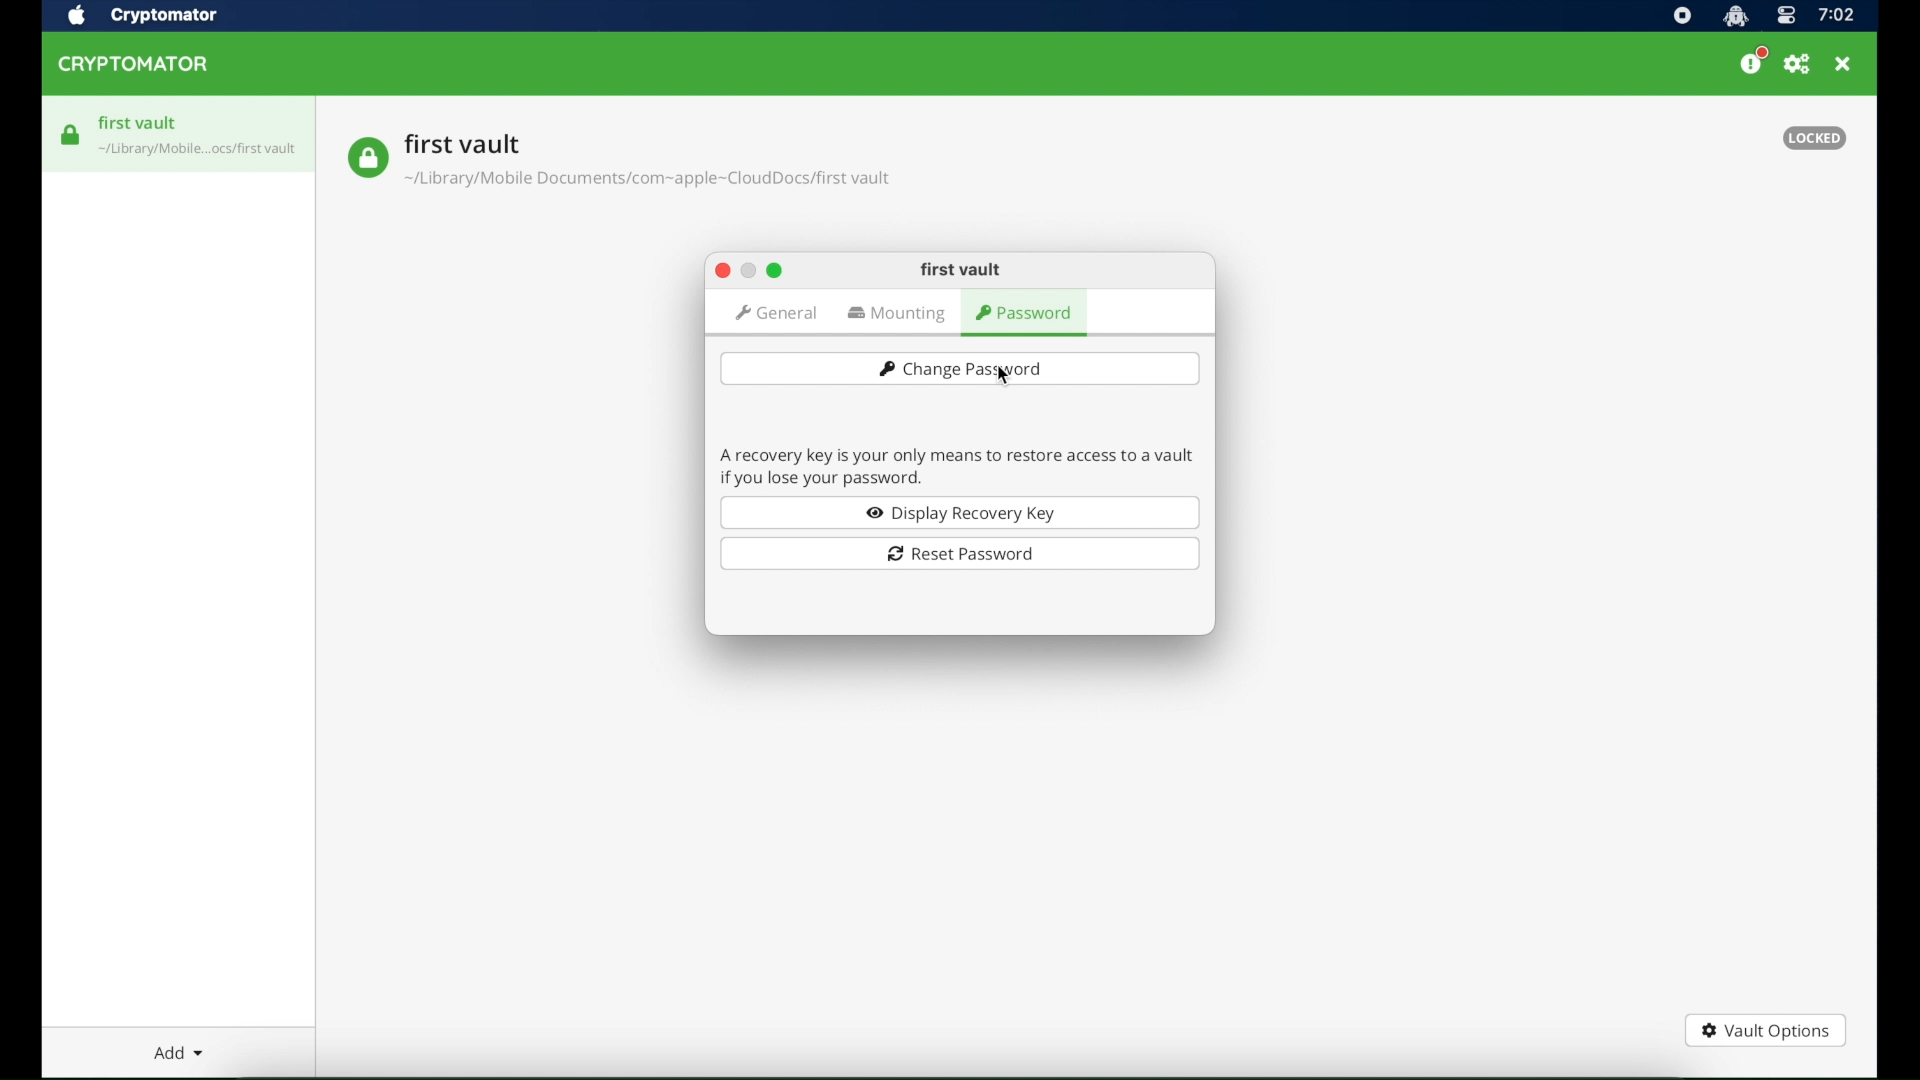 This screenshot has width=1920, height=1080. I want to click on screen recorder icon, so click(1682, 17).